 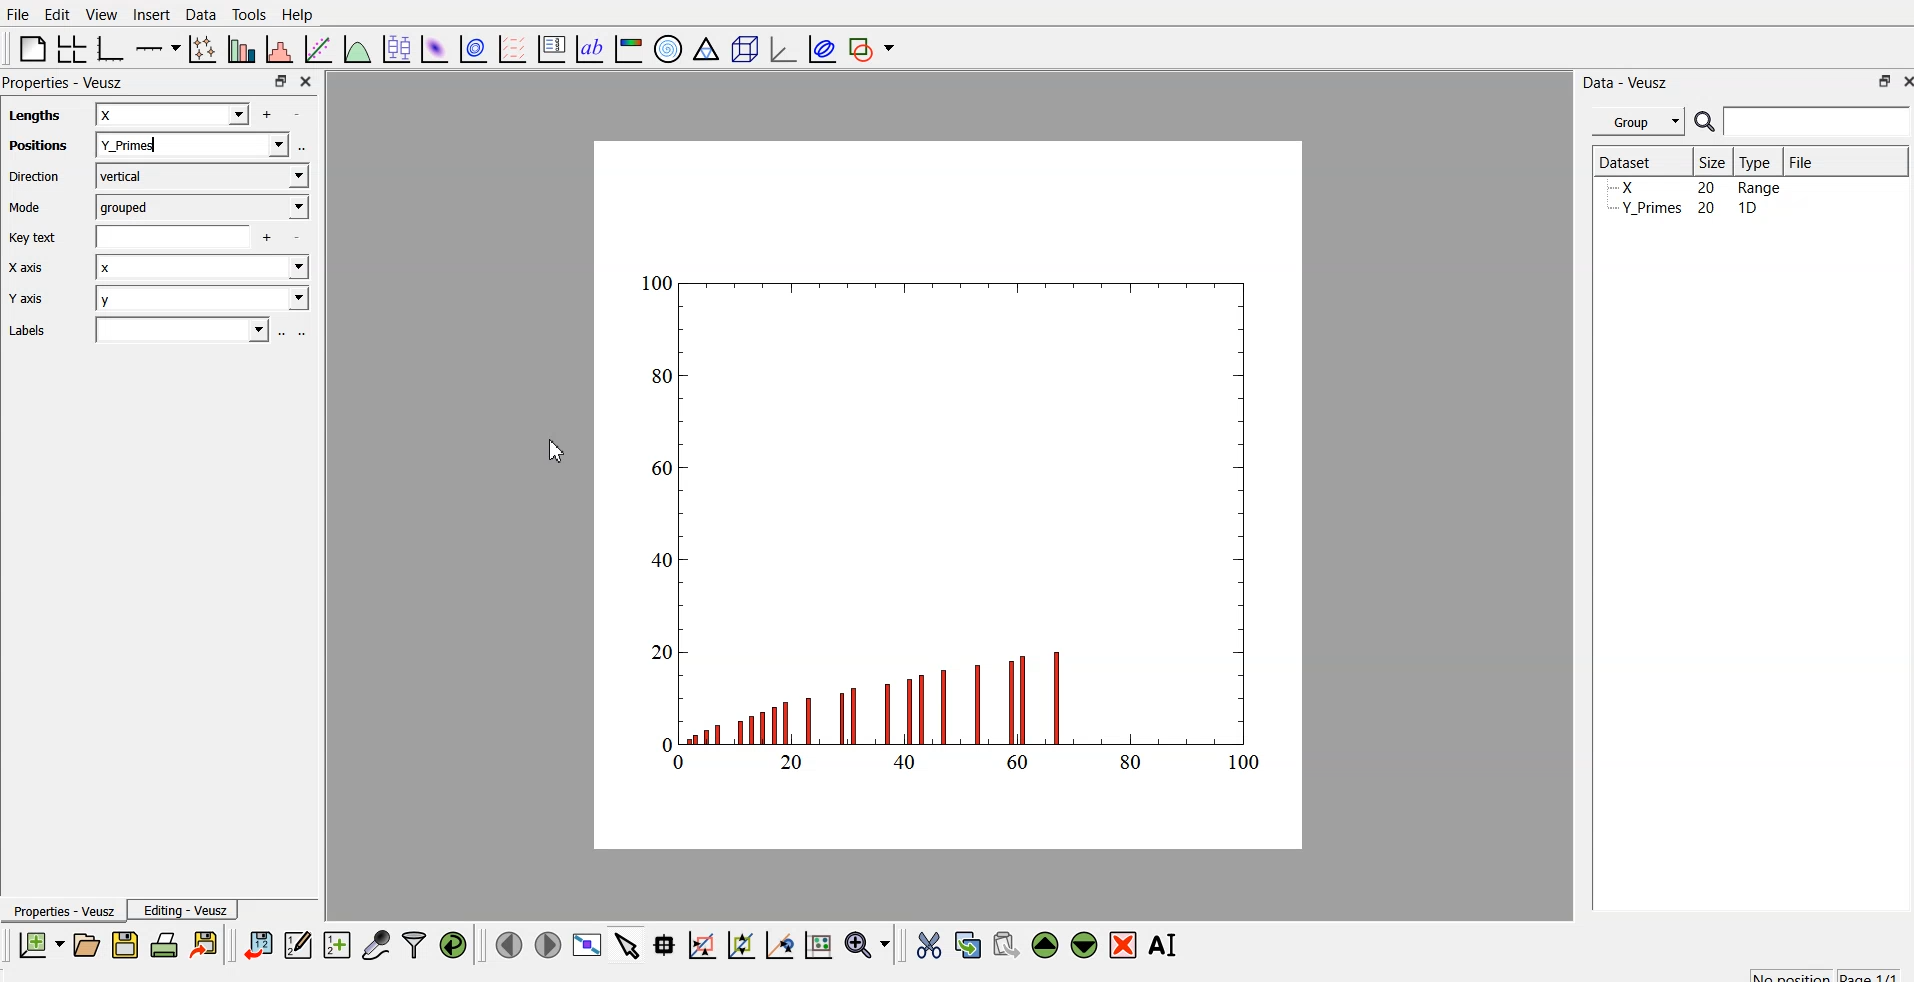 I want to click on paste the widget from the clipboard, so click(x=1006, y=944).